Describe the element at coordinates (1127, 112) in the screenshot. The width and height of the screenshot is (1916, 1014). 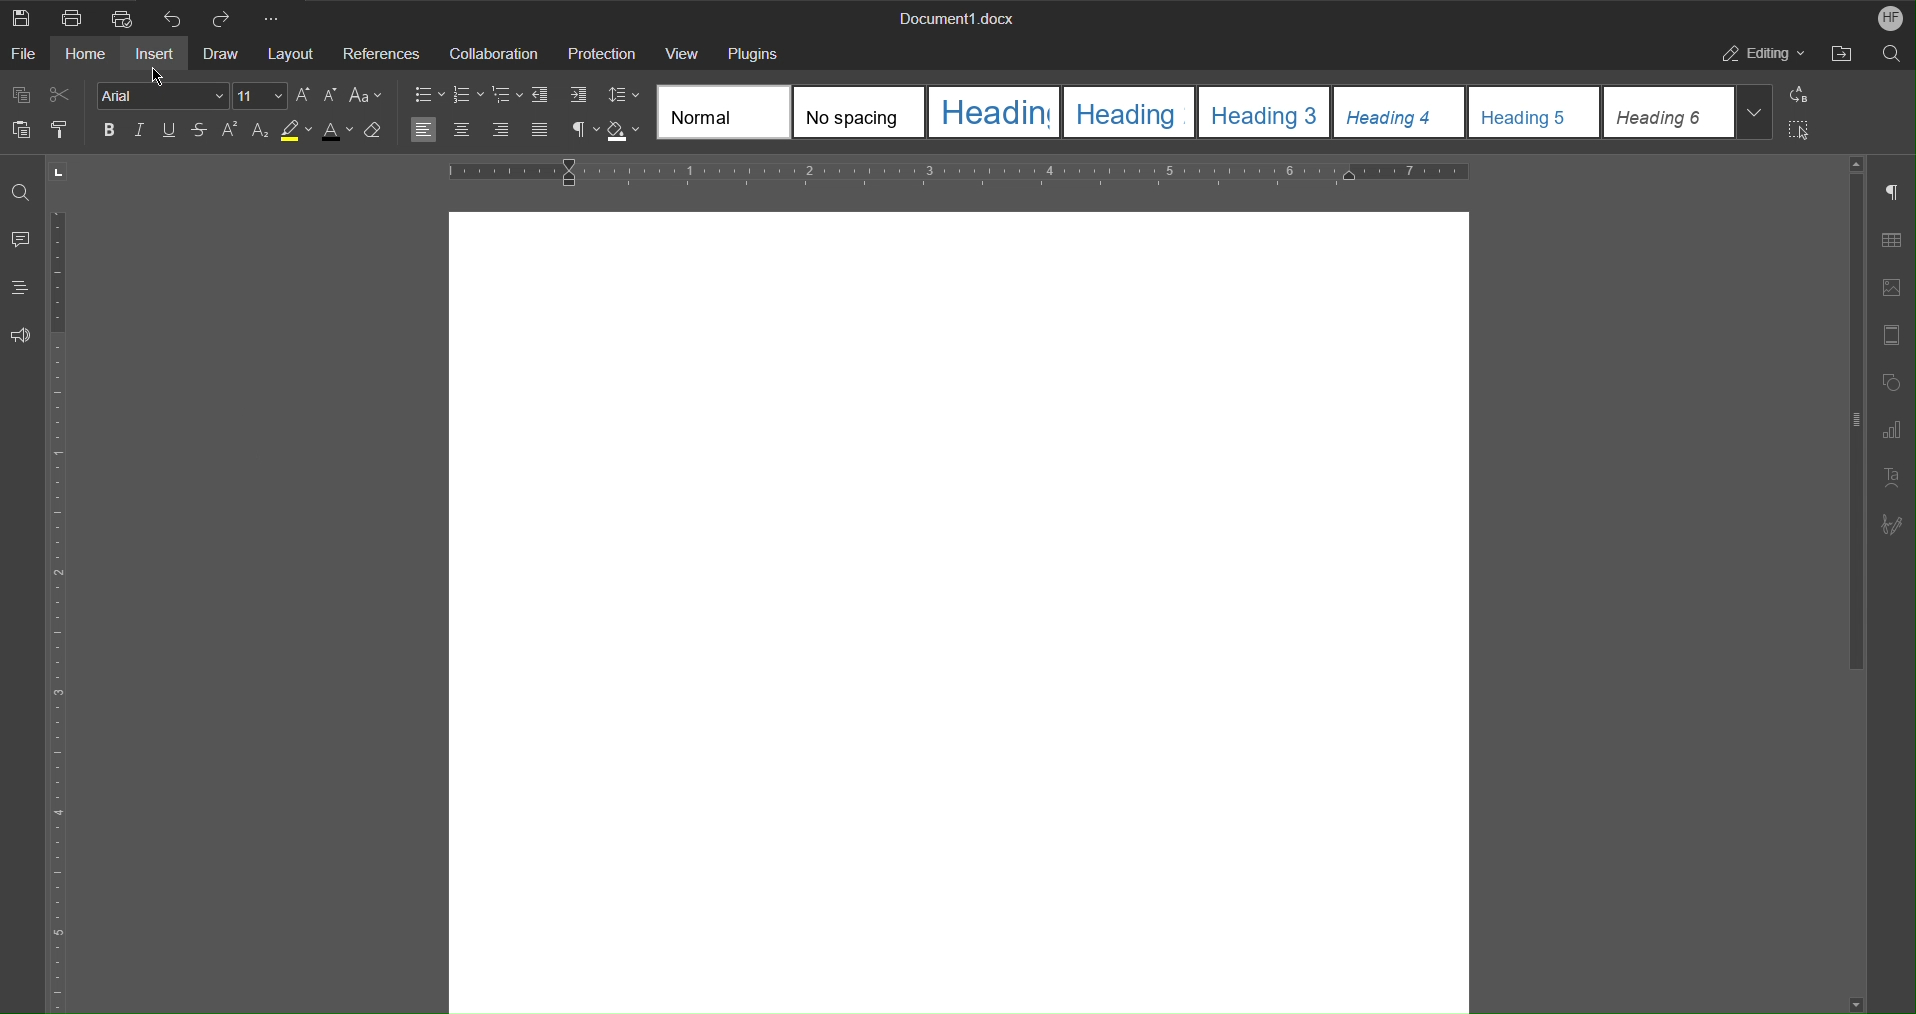
I see `Heading 2` at that location.